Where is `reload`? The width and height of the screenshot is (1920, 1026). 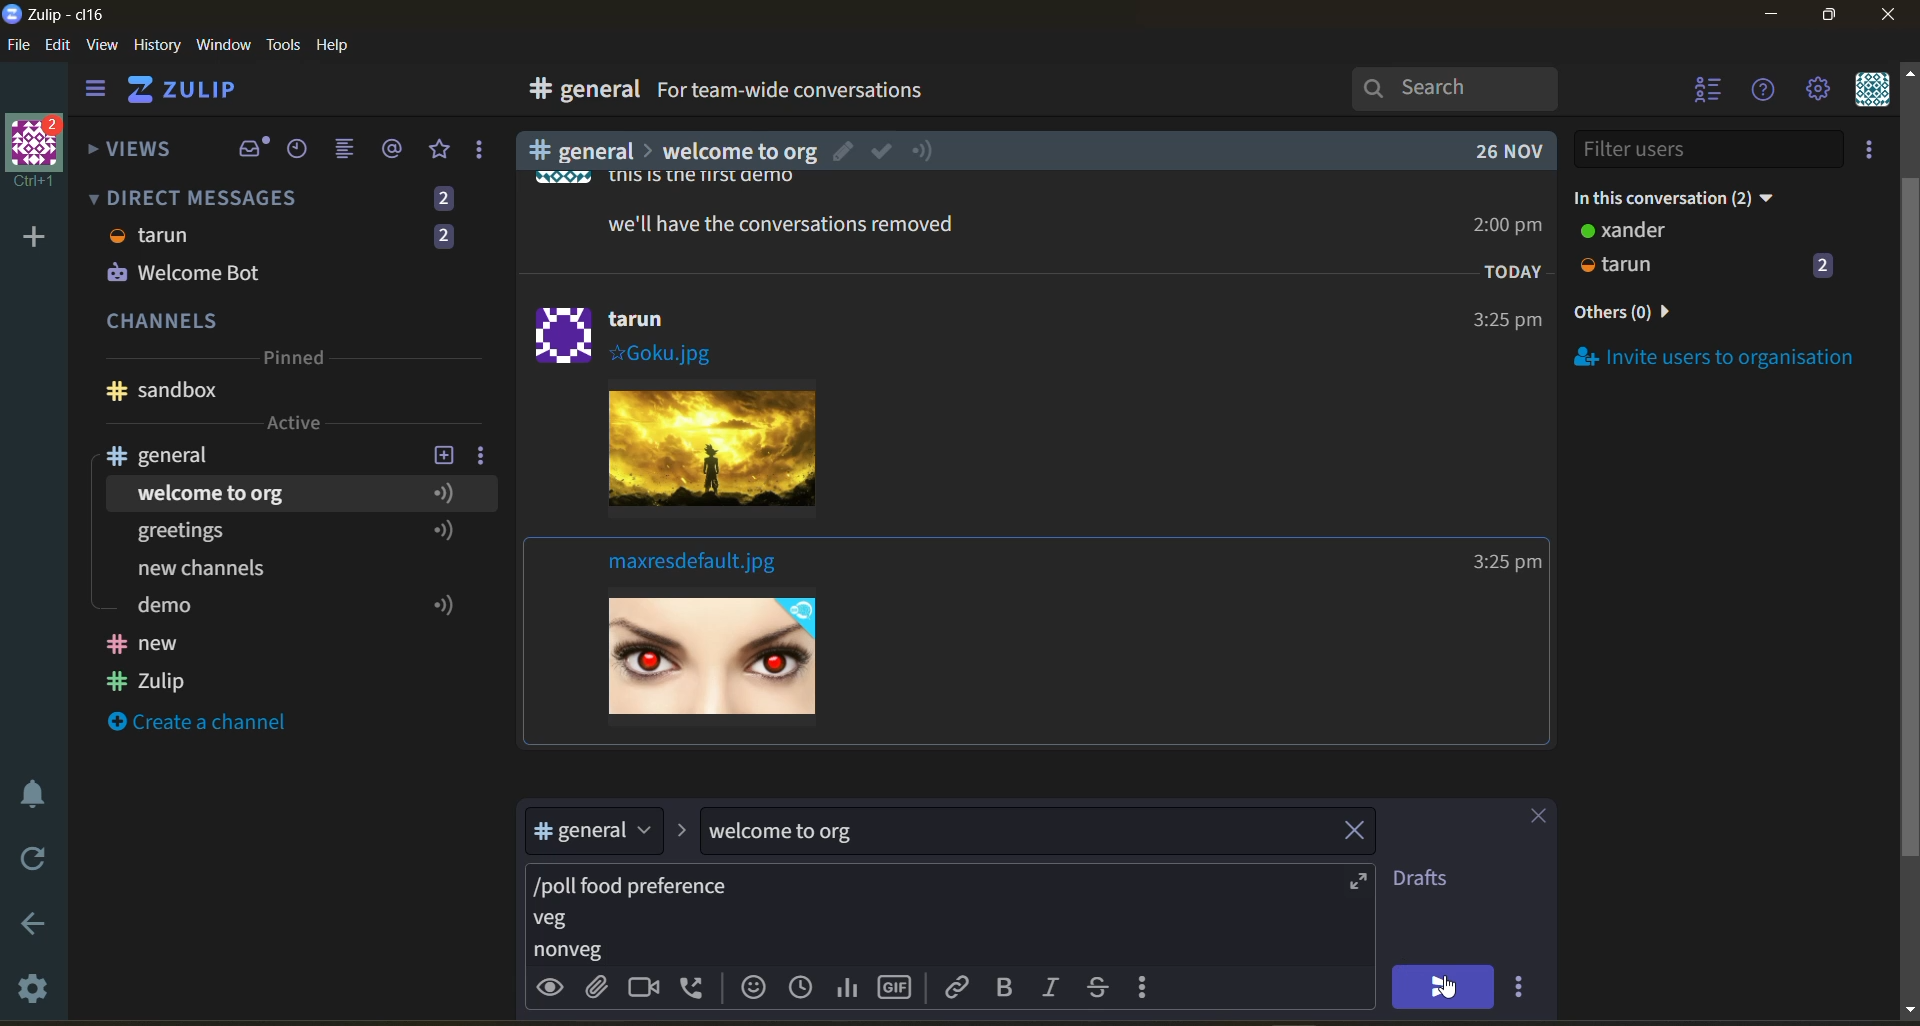
reload is located at coordinates (28, 859).